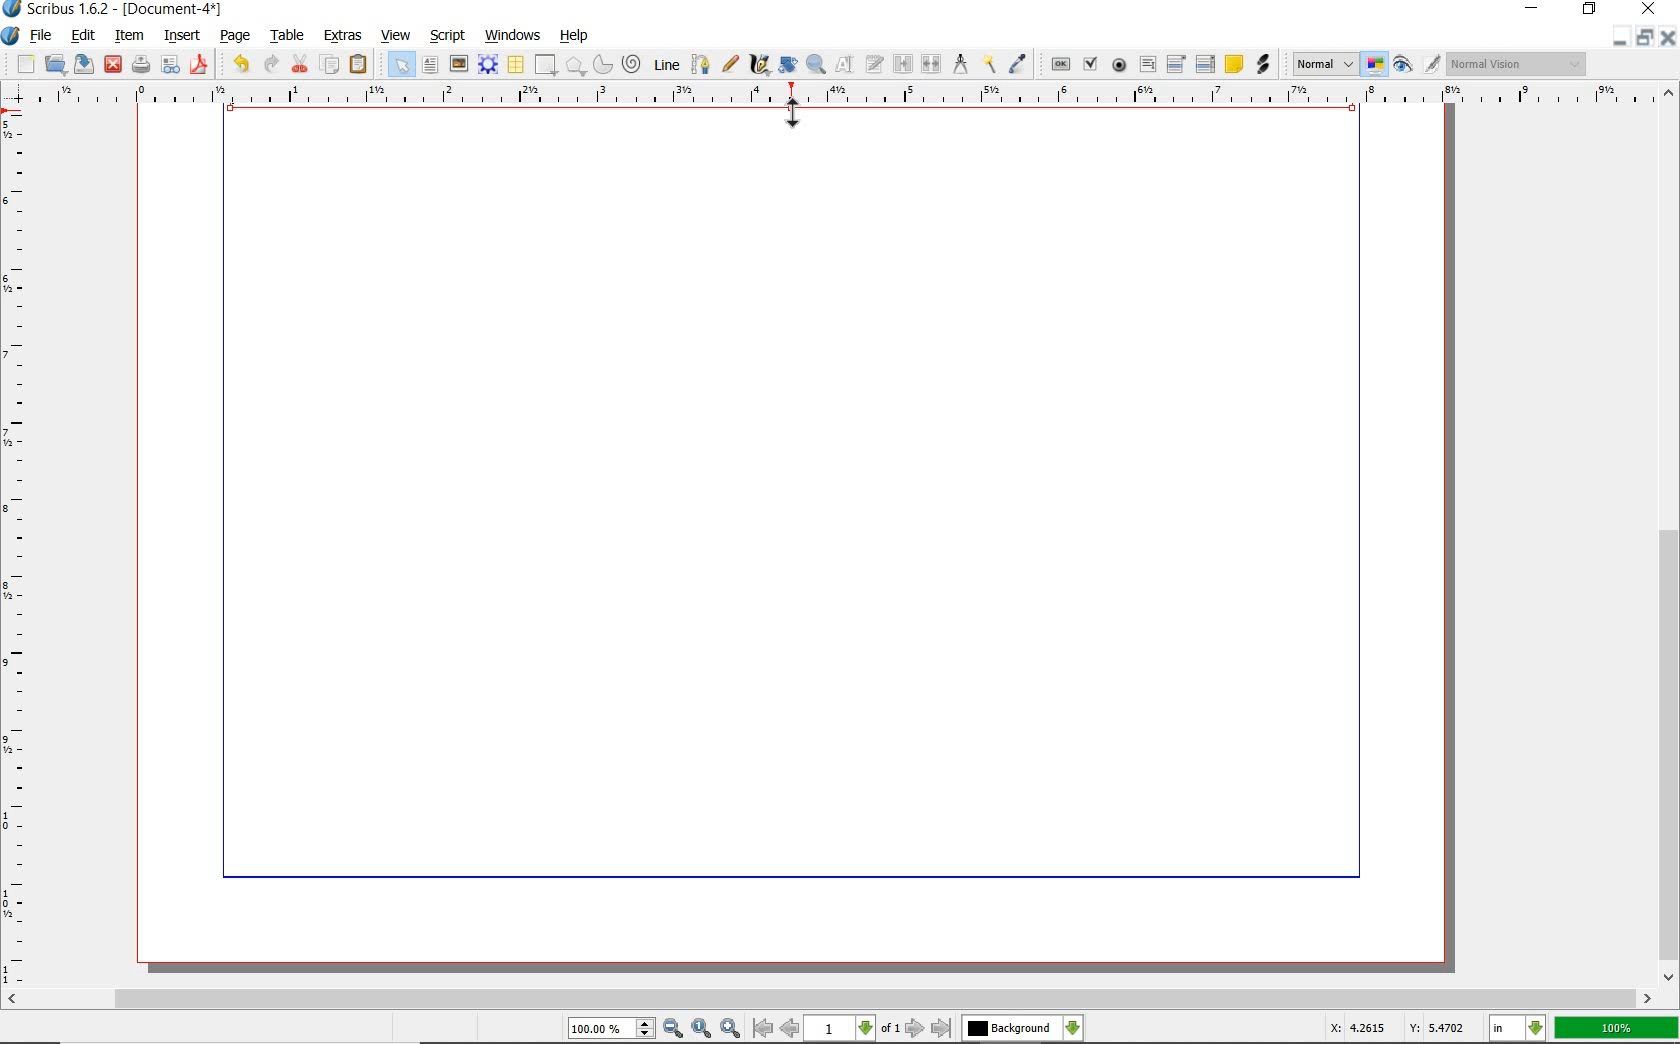 The width and height of the screenshot is (1680, 1044). What do you see at coordinates (792, 113) in the screenshot?
I see `drag tool` at bounding box center [792, 113].